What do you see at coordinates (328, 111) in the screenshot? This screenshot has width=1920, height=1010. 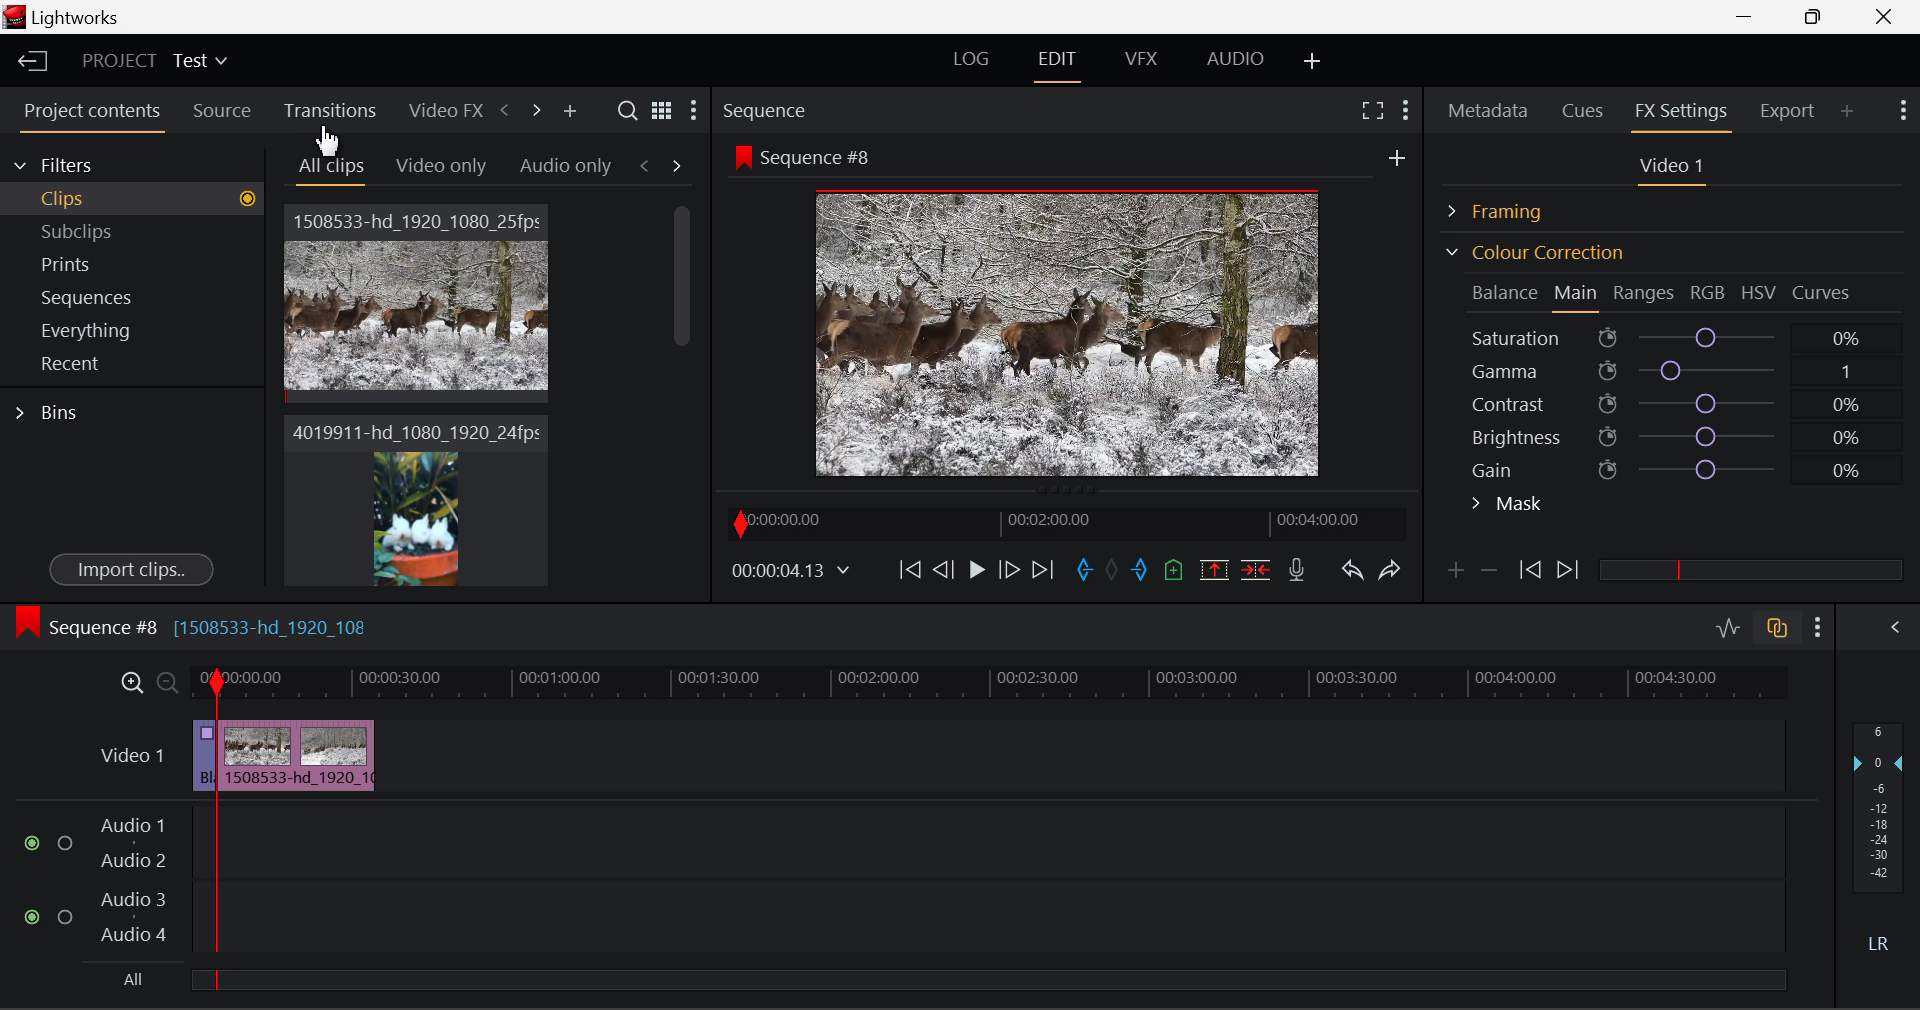 I see `Transitions` at bounding box center [328, 111].